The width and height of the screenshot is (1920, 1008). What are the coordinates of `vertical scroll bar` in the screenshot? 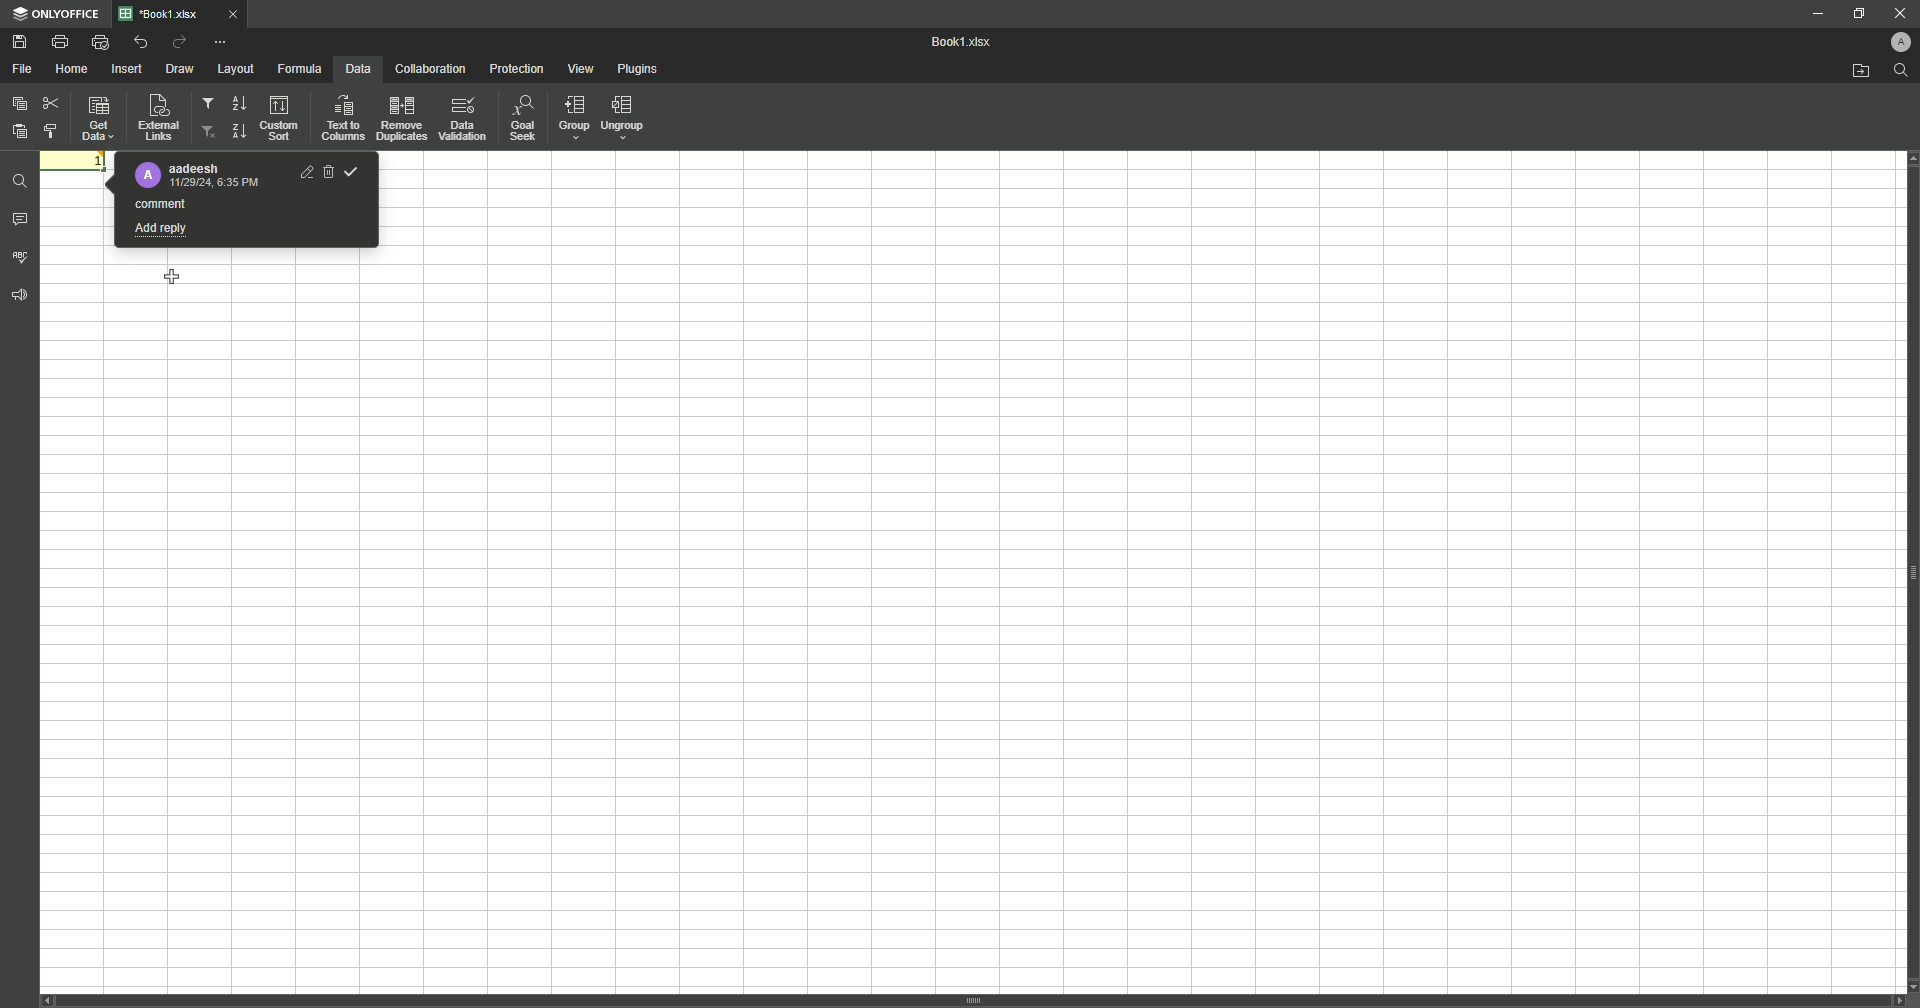 It's located at (973, 1001).